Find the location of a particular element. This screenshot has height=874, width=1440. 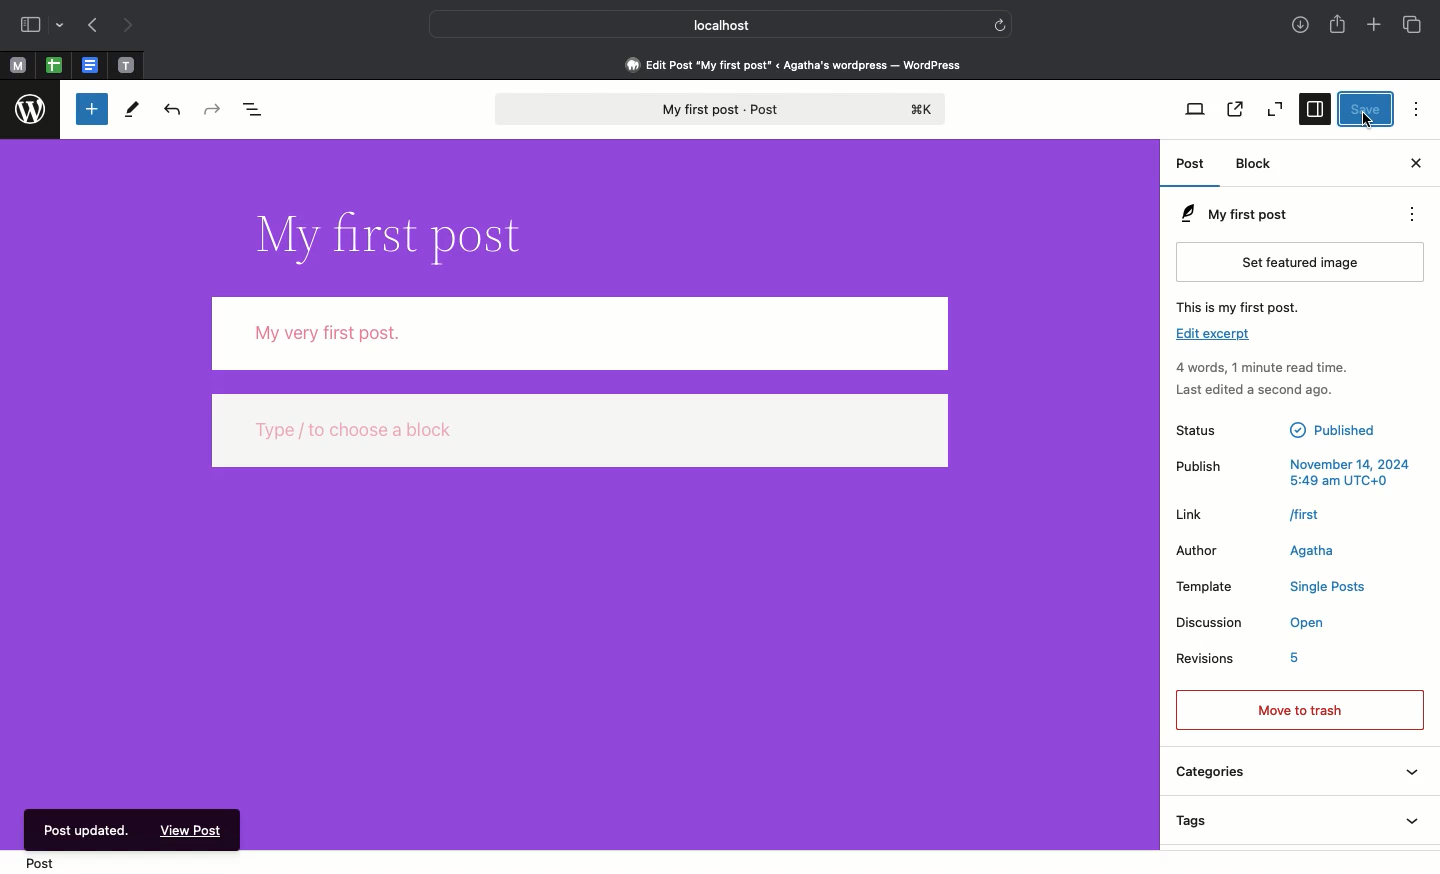

This is my first post. is located at coordinates (1253, 306).